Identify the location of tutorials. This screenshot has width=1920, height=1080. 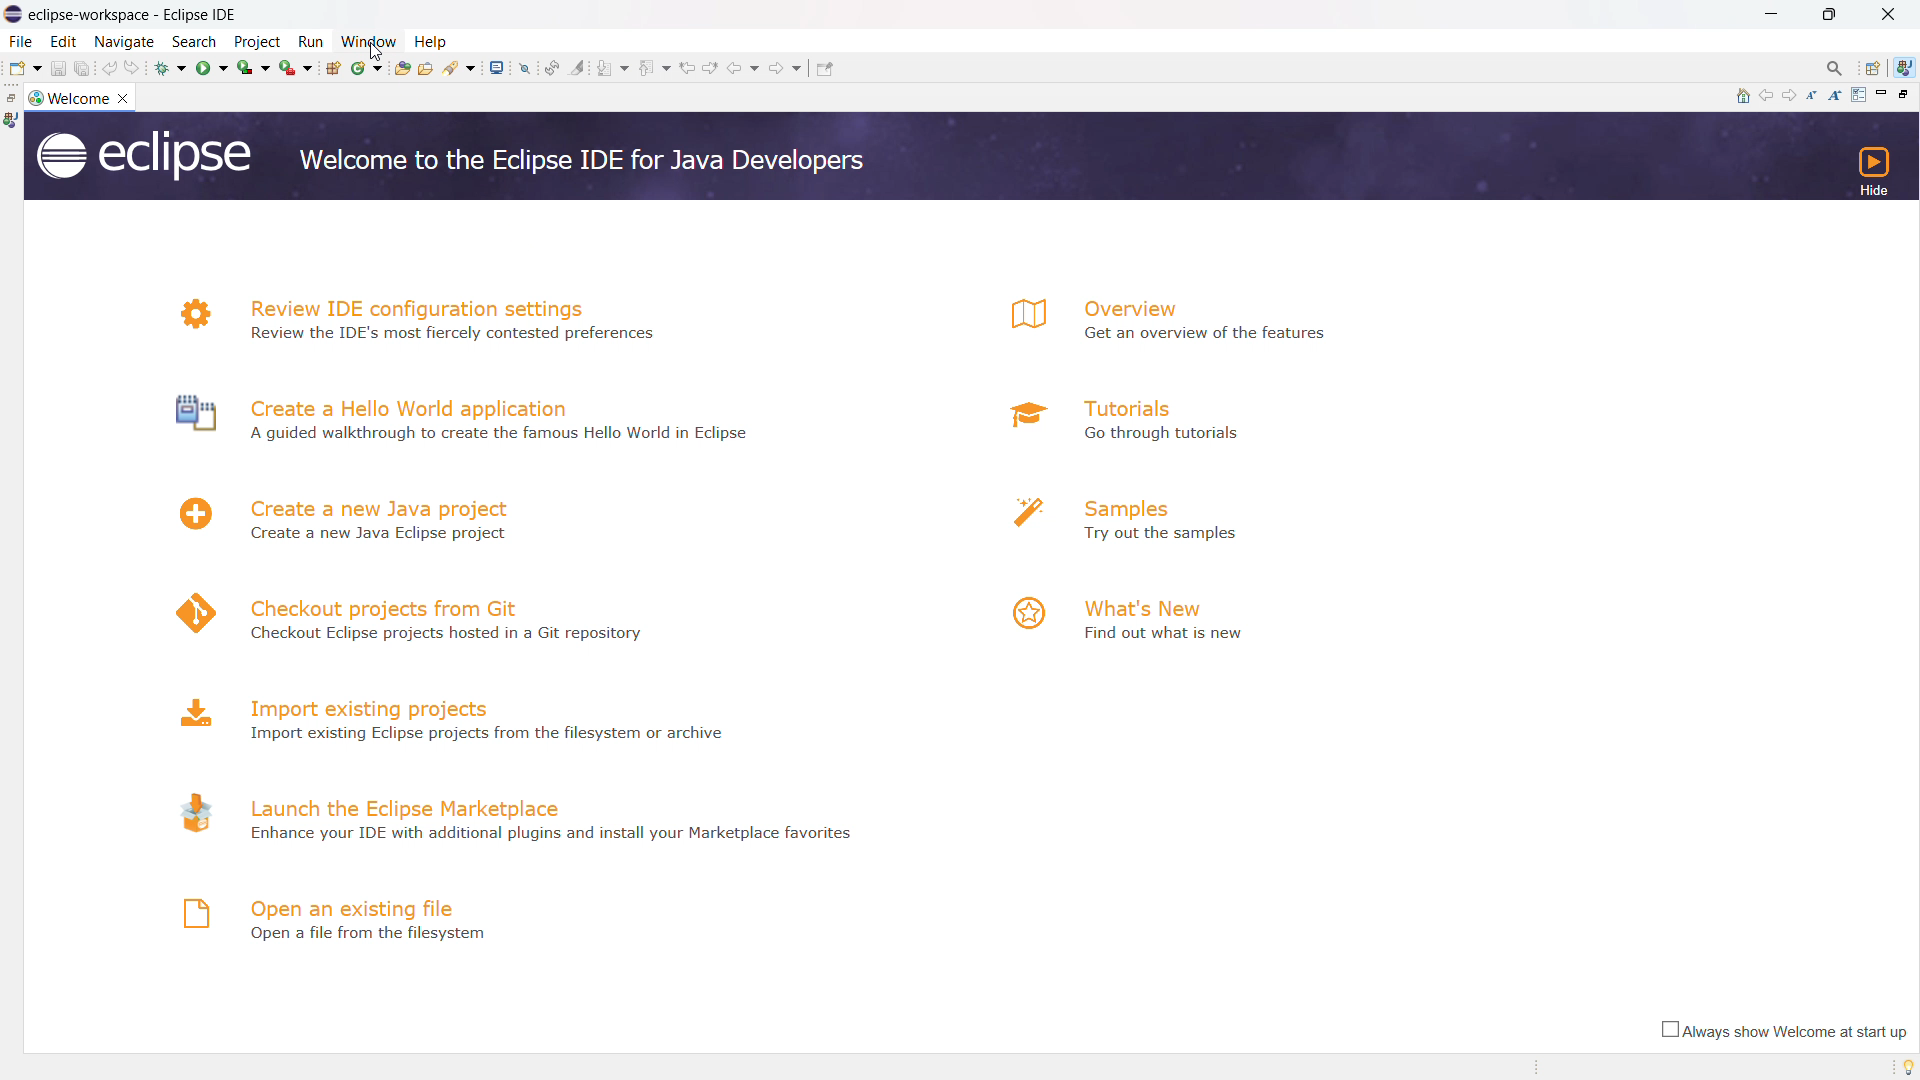
(1126, 407).